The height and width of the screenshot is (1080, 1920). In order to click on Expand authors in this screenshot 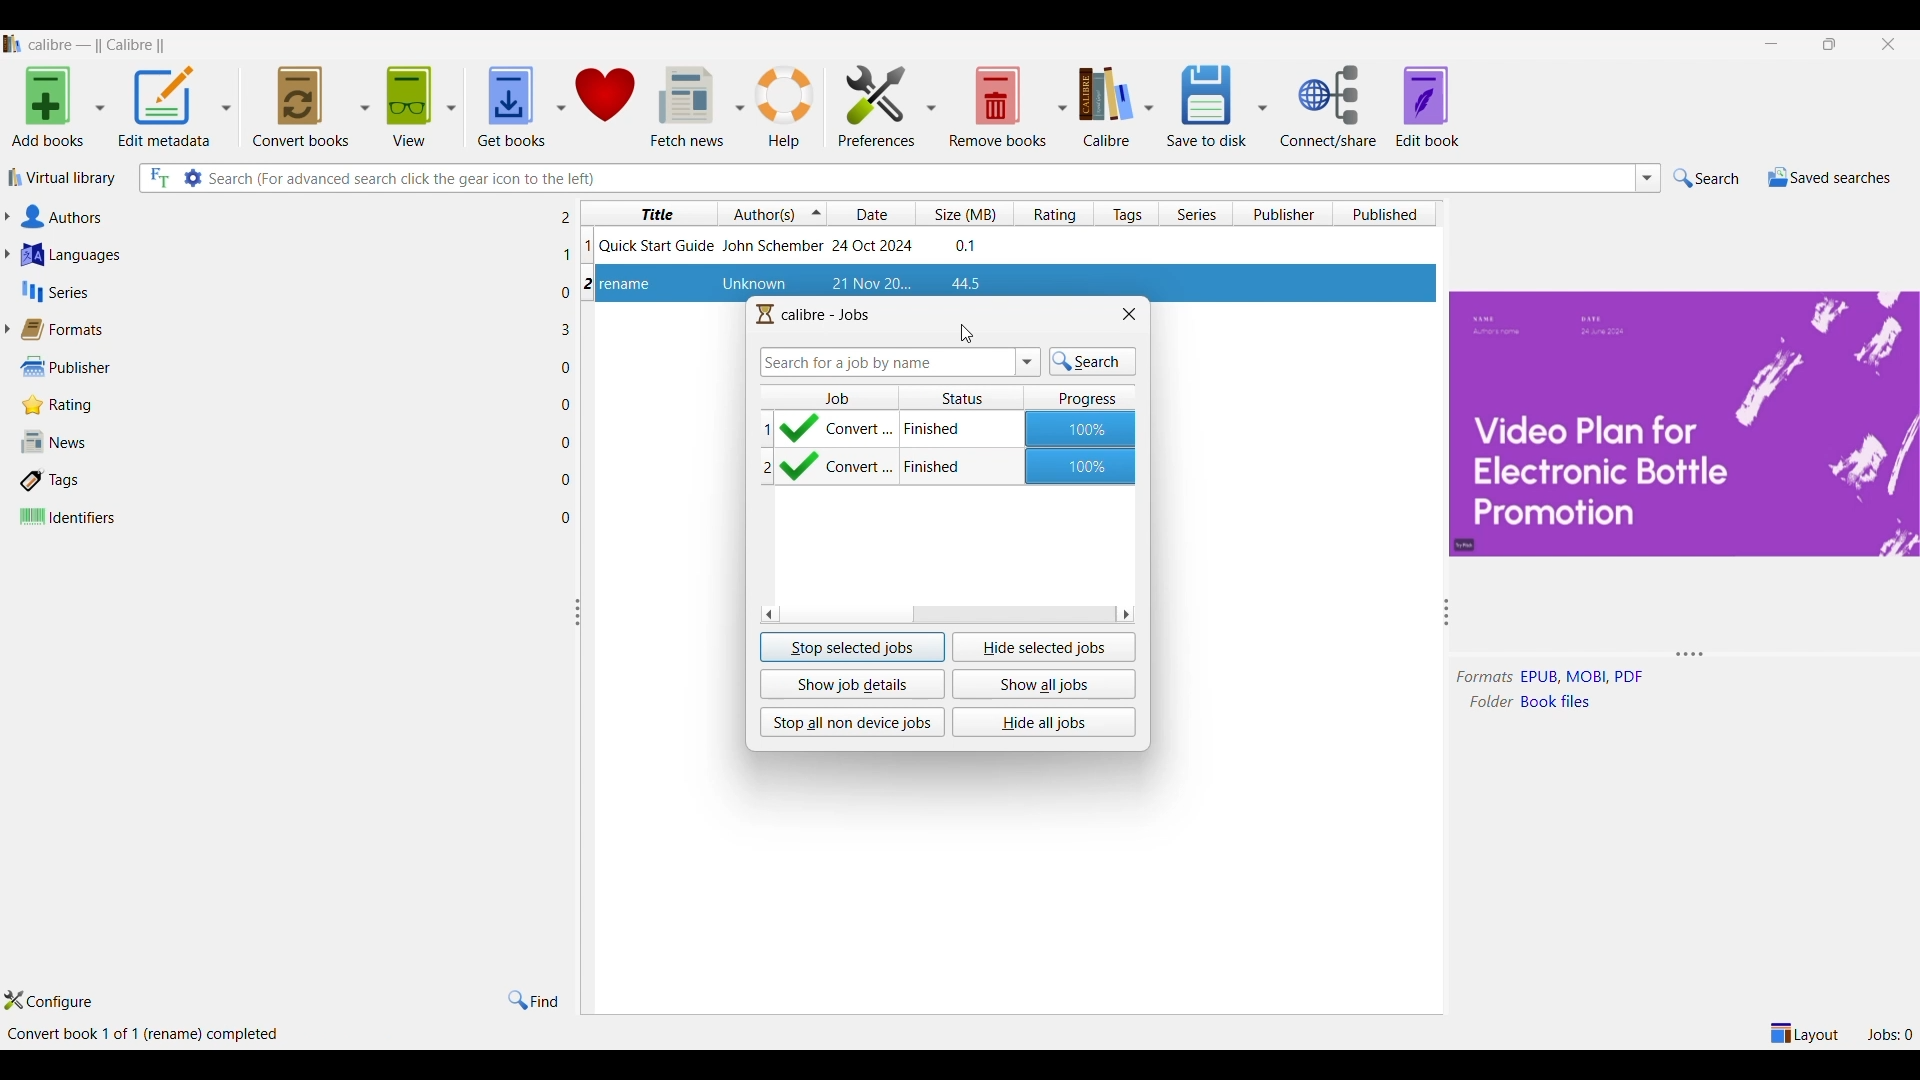, I will do `click(7, 217)`.